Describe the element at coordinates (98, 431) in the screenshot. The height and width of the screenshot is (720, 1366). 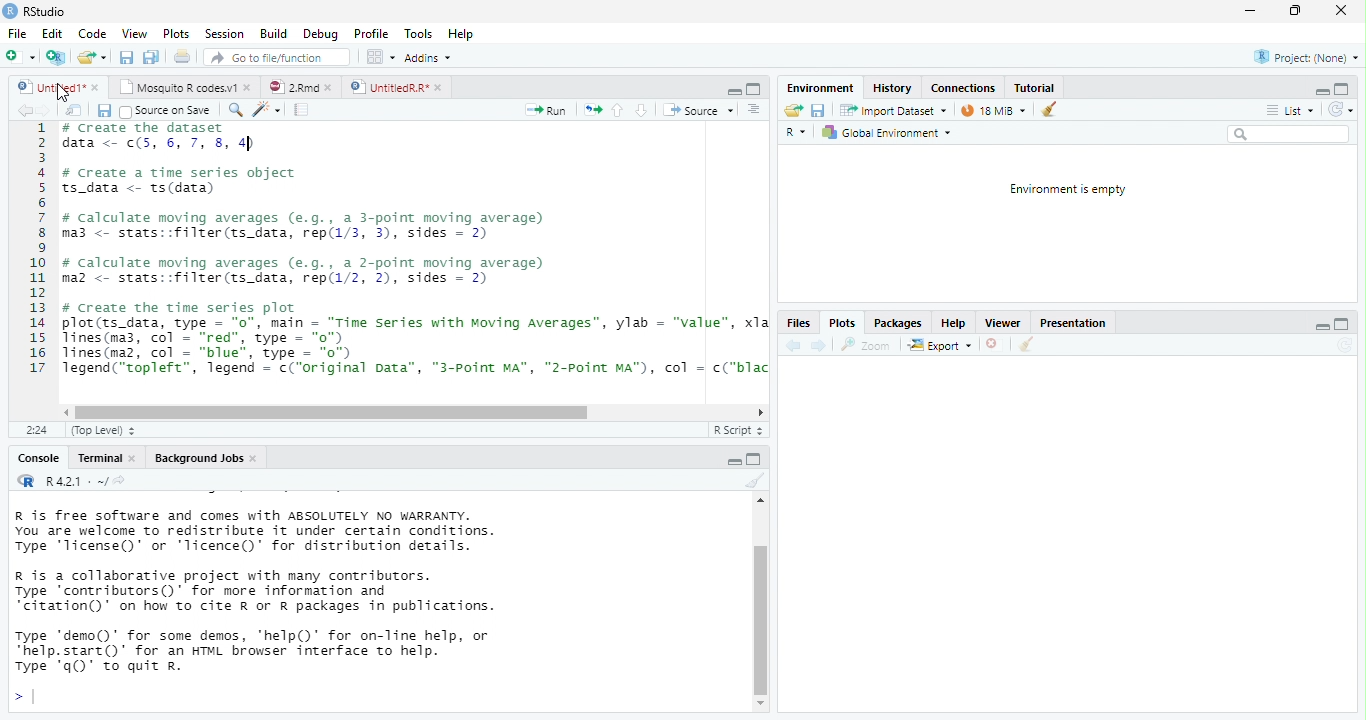
I see `(Top Level)` at that location.